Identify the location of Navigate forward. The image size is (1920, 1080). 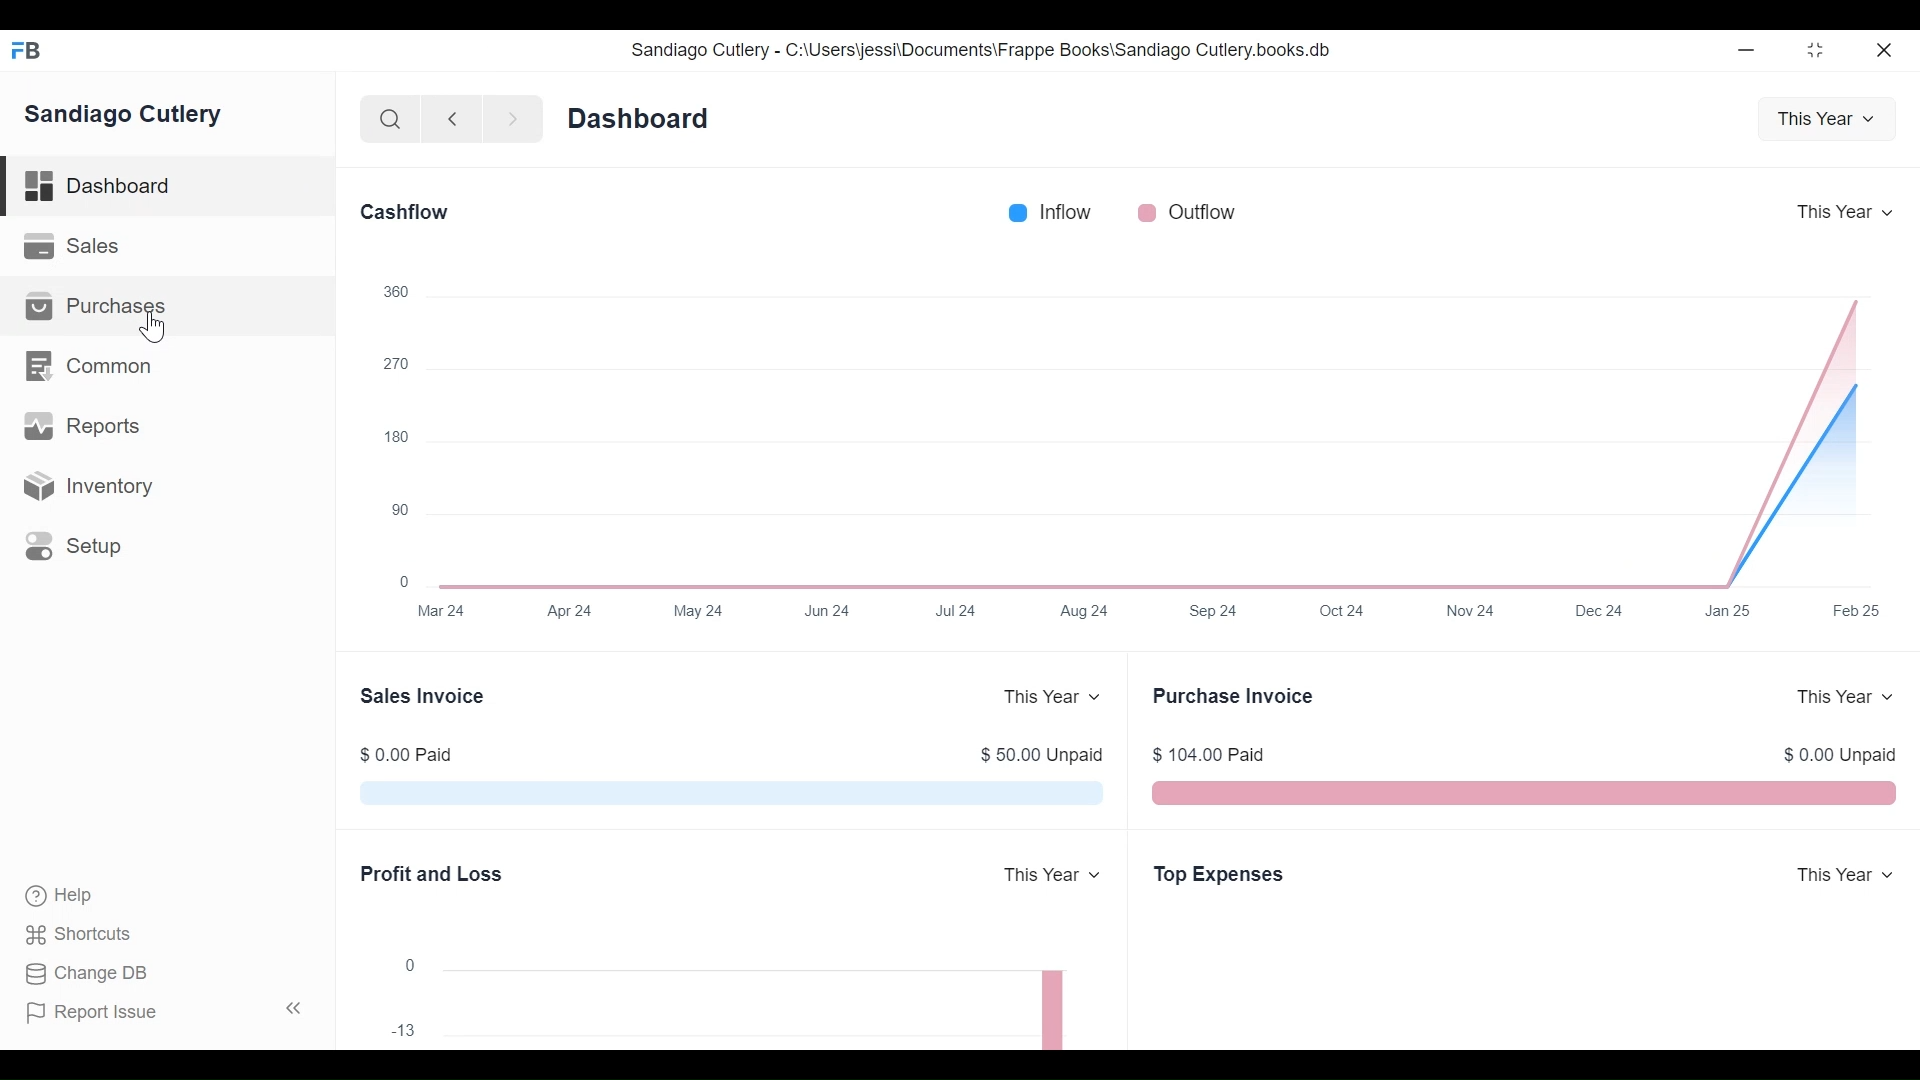
(512, 118).